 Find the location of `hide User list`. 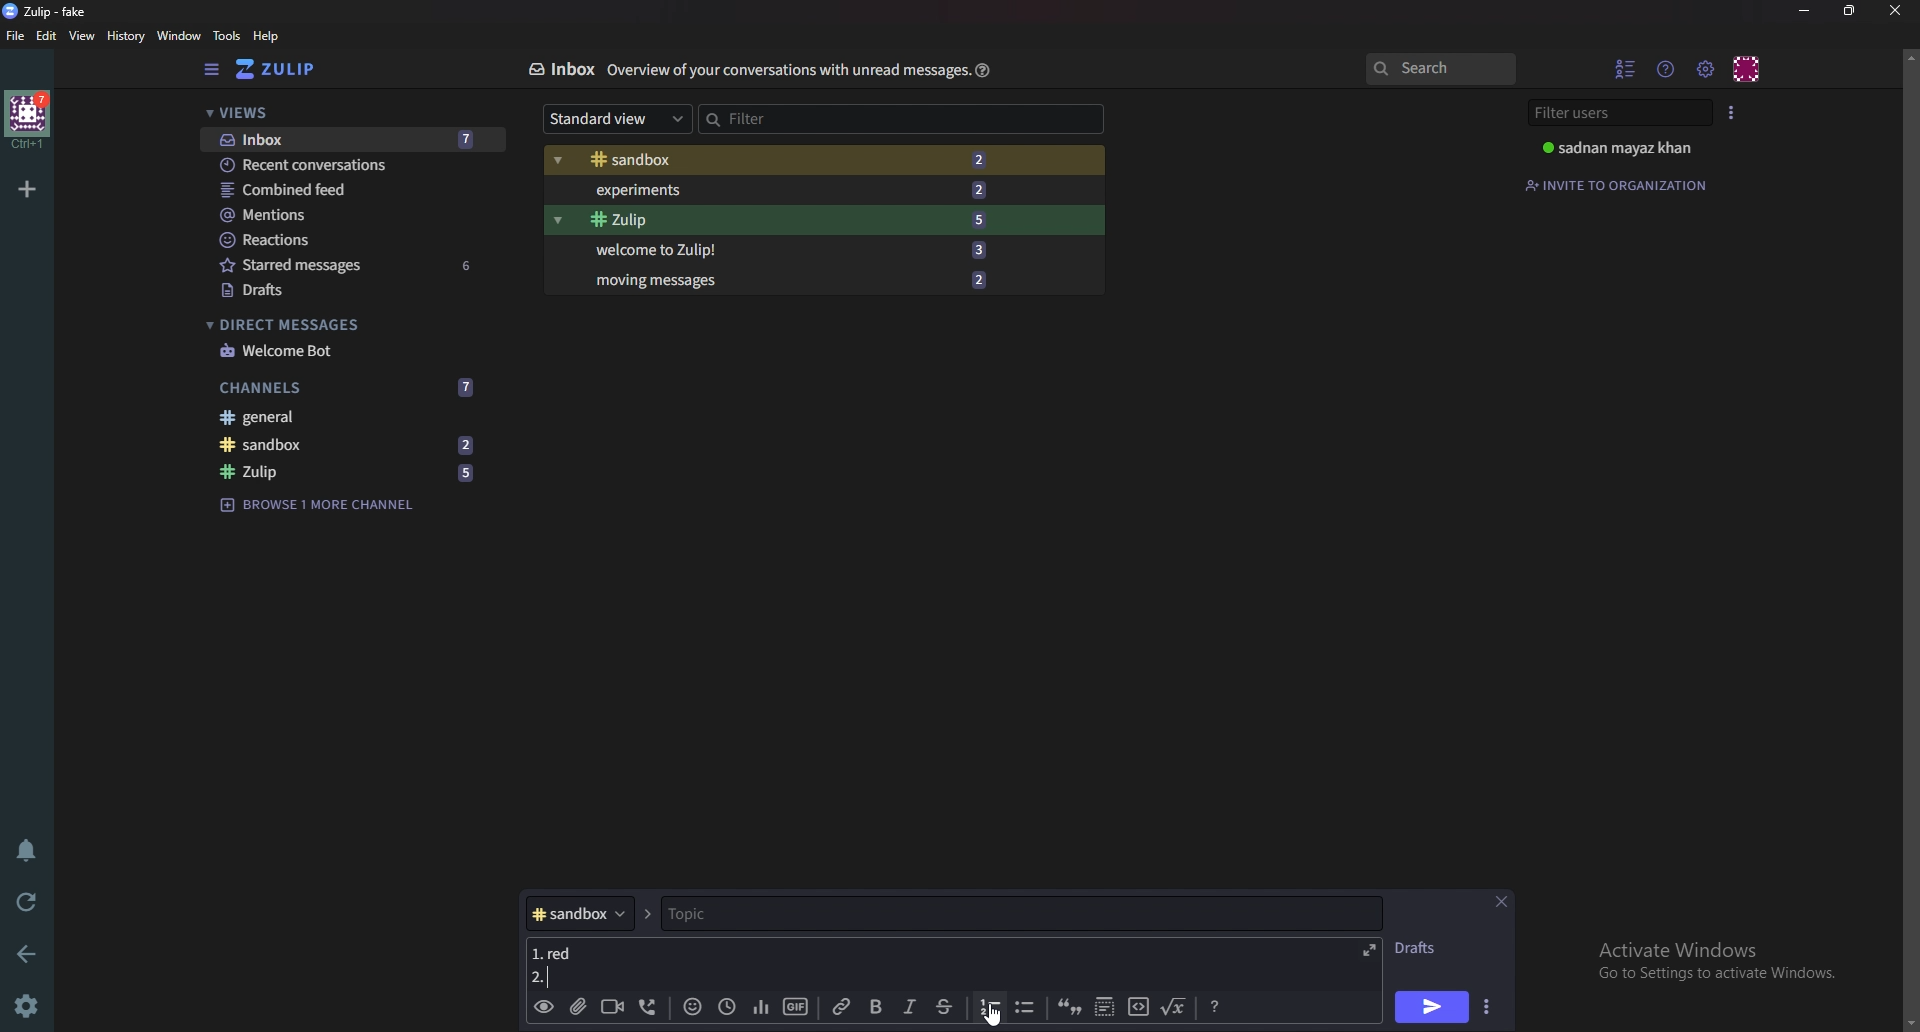

hide User list is located at coordinates (1626, 68).